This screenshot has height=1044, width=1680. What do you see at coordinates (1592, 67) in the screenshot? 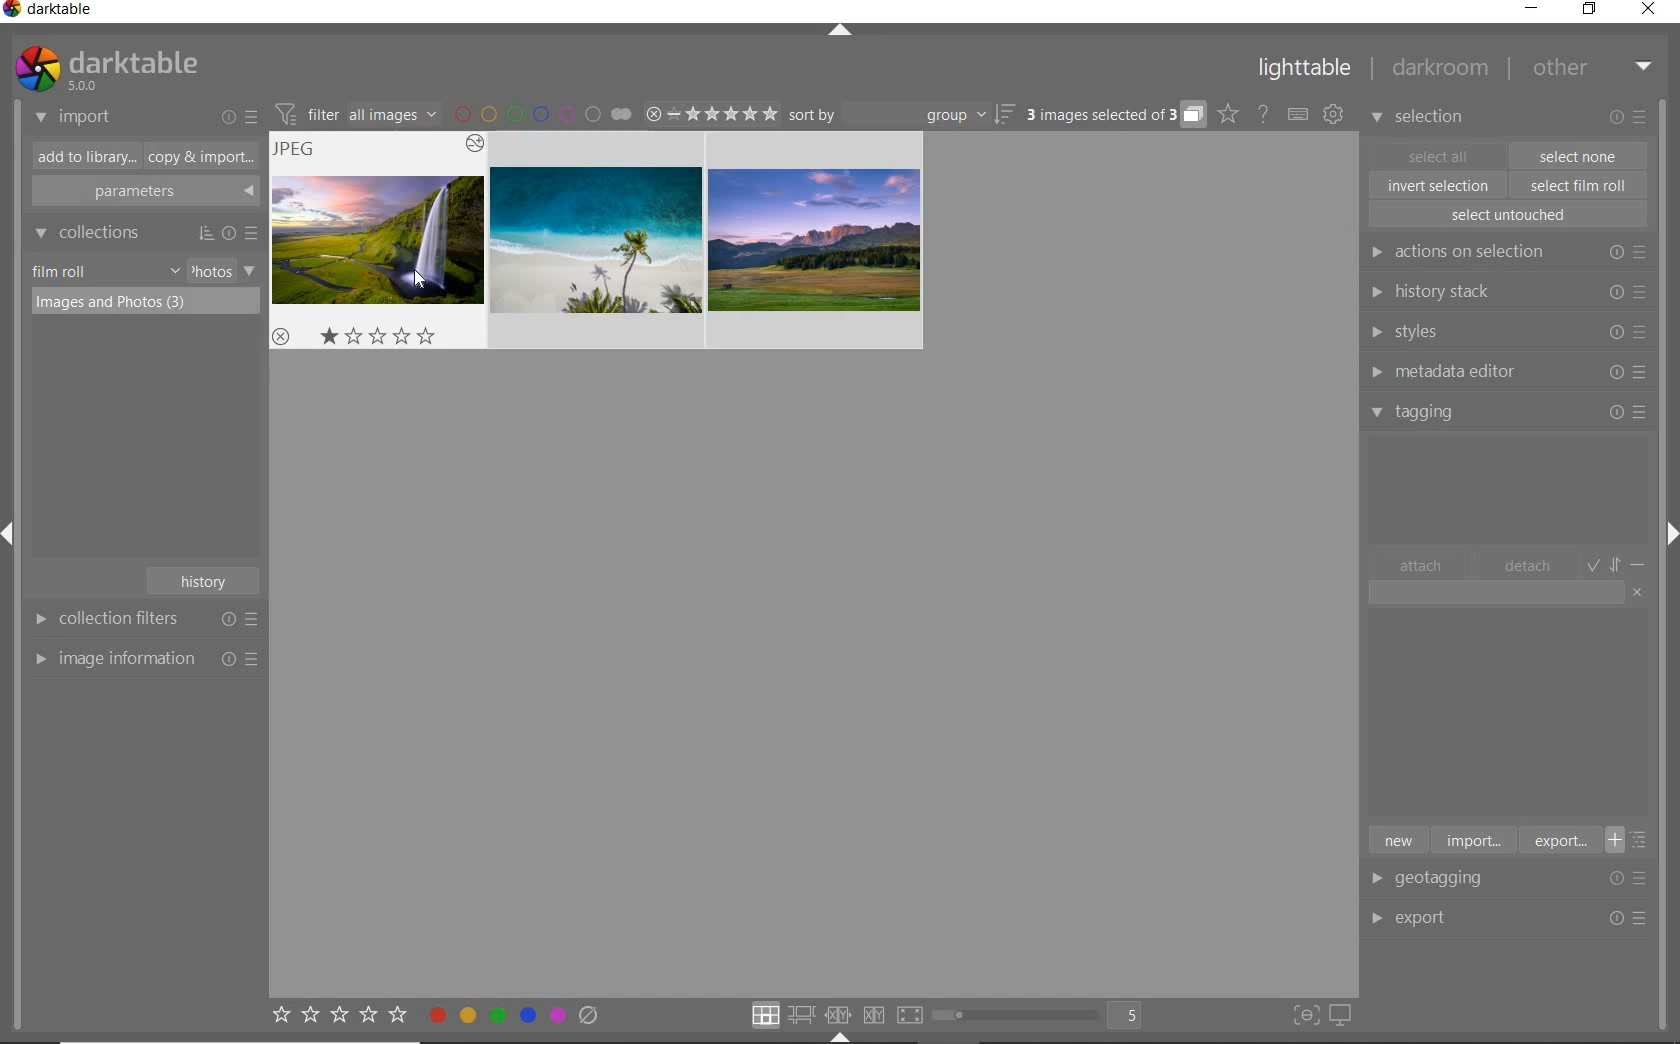
I see `other` at bounding box center [1592, 67].